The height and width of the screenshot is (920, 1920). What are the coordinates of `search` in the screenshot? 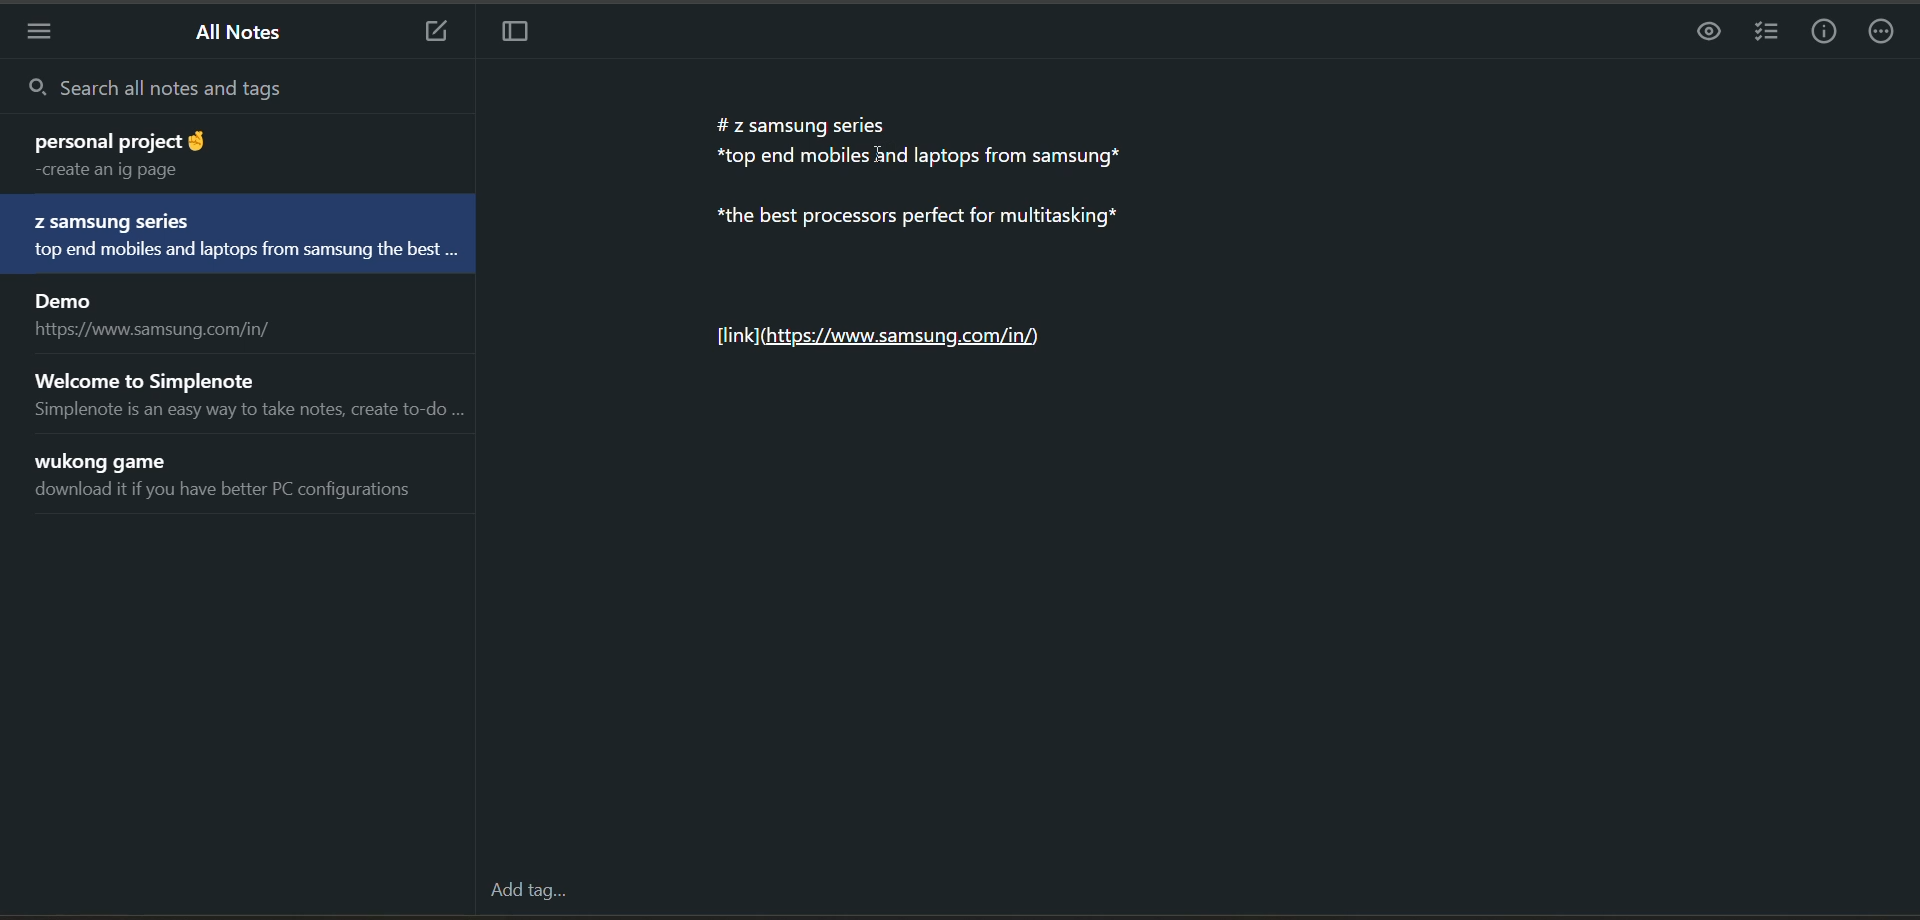 It's located at (235, 87).